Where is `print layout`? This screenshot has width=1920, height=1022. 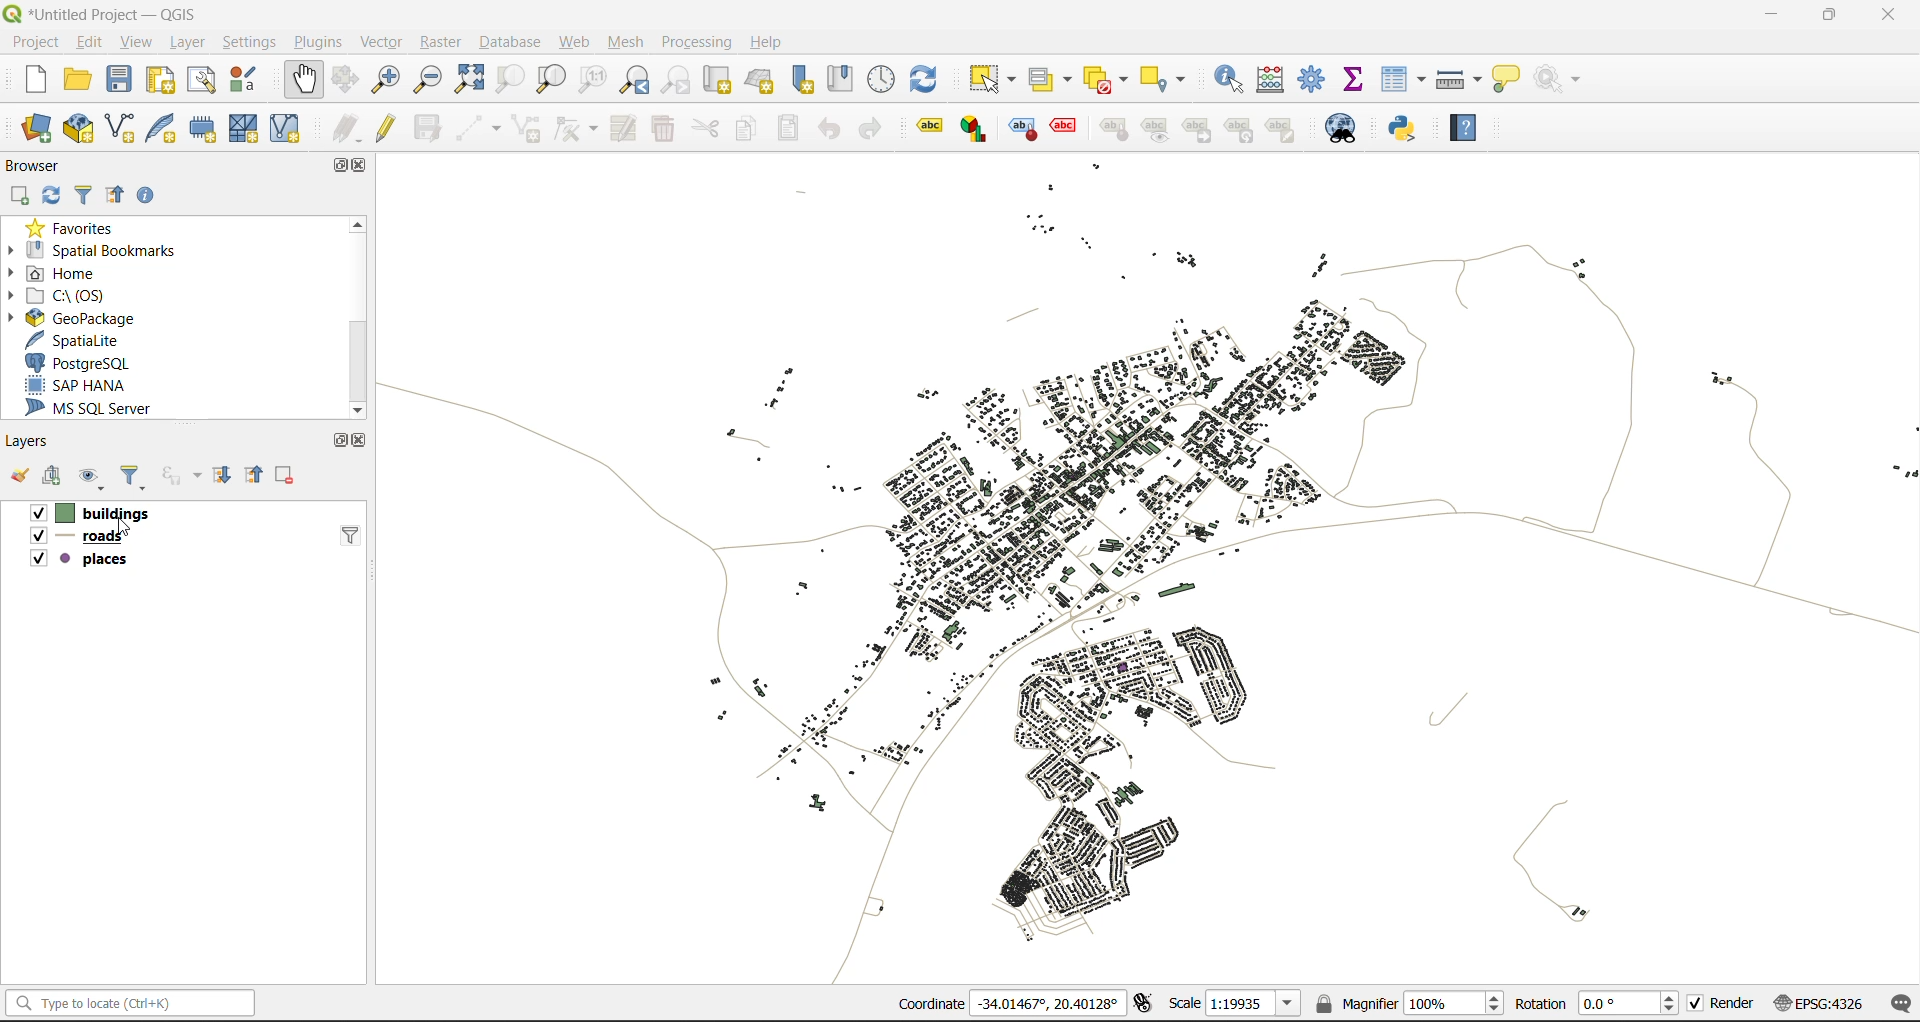 print layout is located at coordinates (163, 81).